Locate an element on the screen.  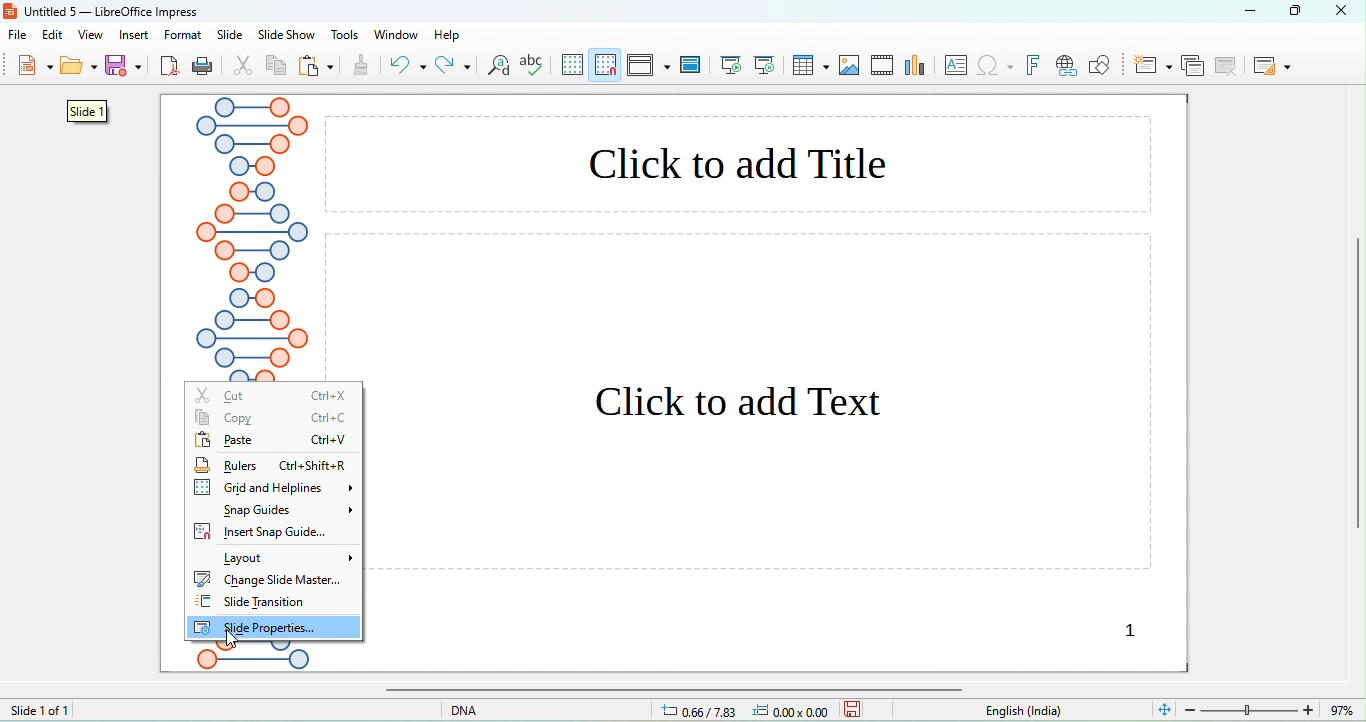
paste is located at coordinates (317, 67).